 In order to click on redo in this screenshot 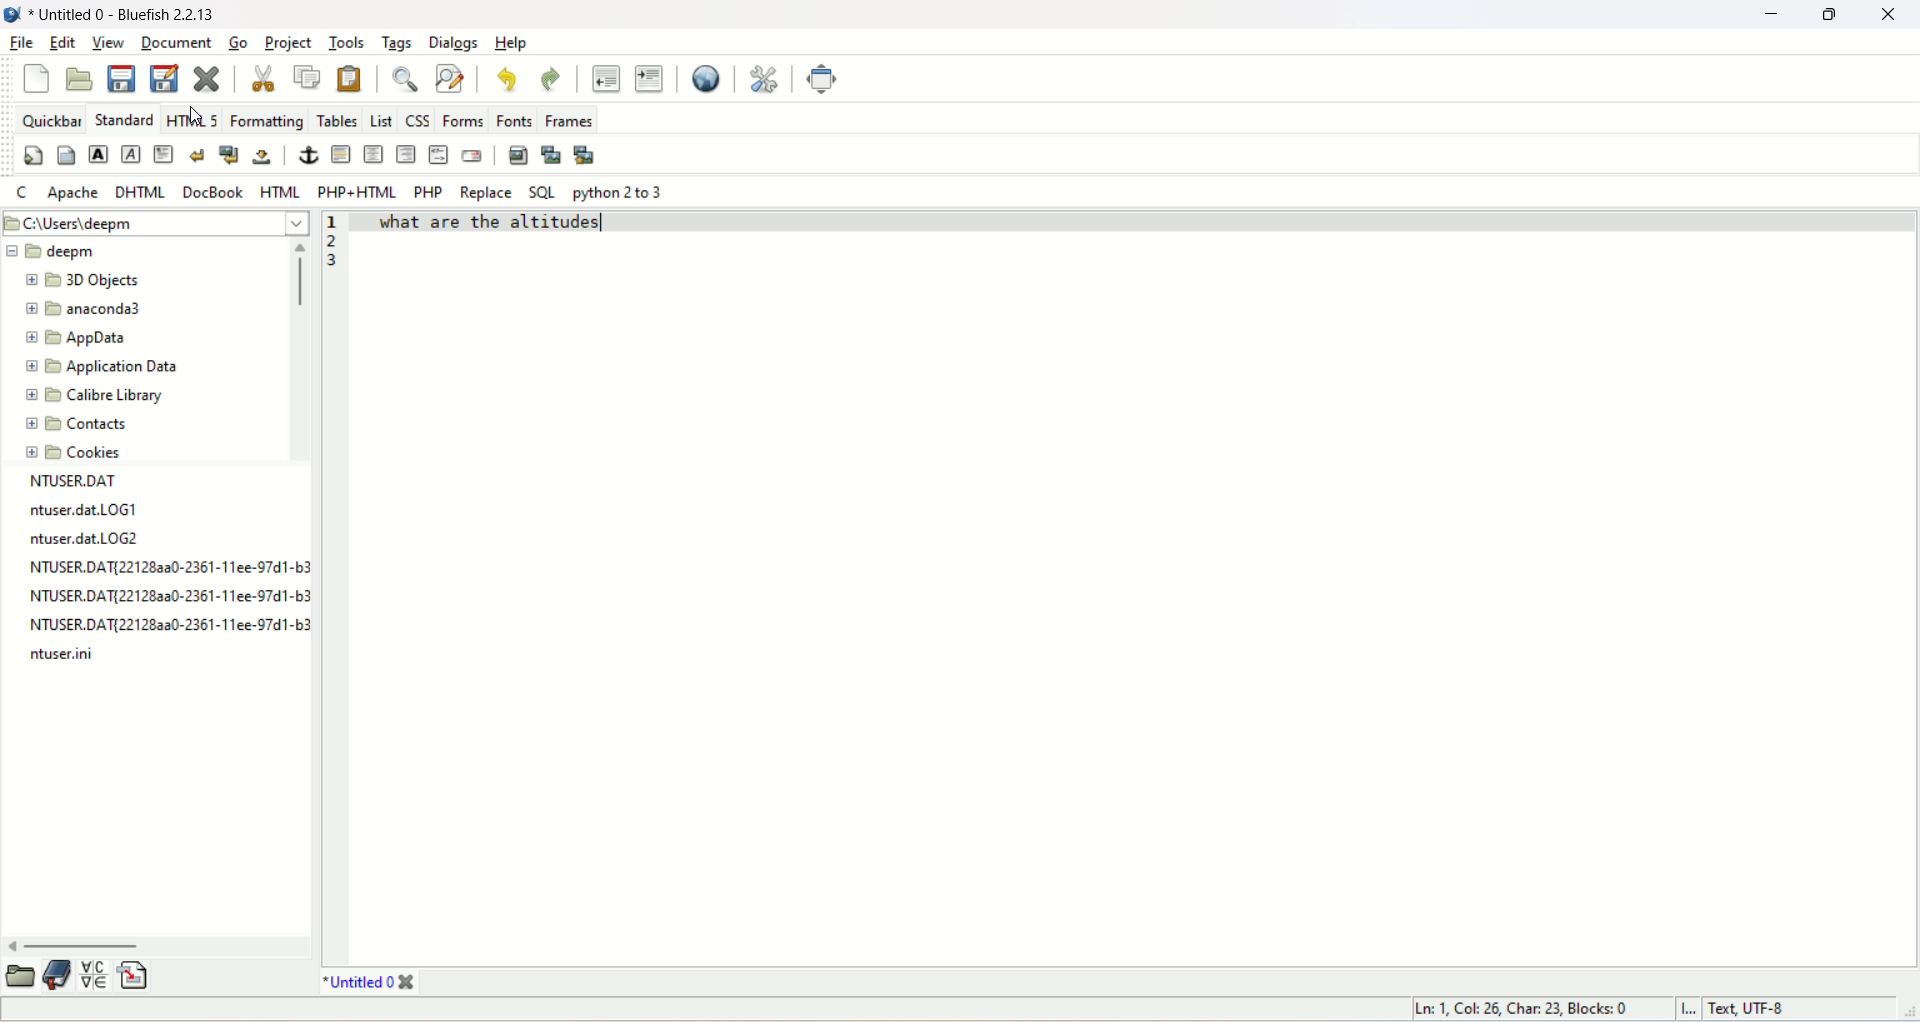, I will do `click(553, 80)`.